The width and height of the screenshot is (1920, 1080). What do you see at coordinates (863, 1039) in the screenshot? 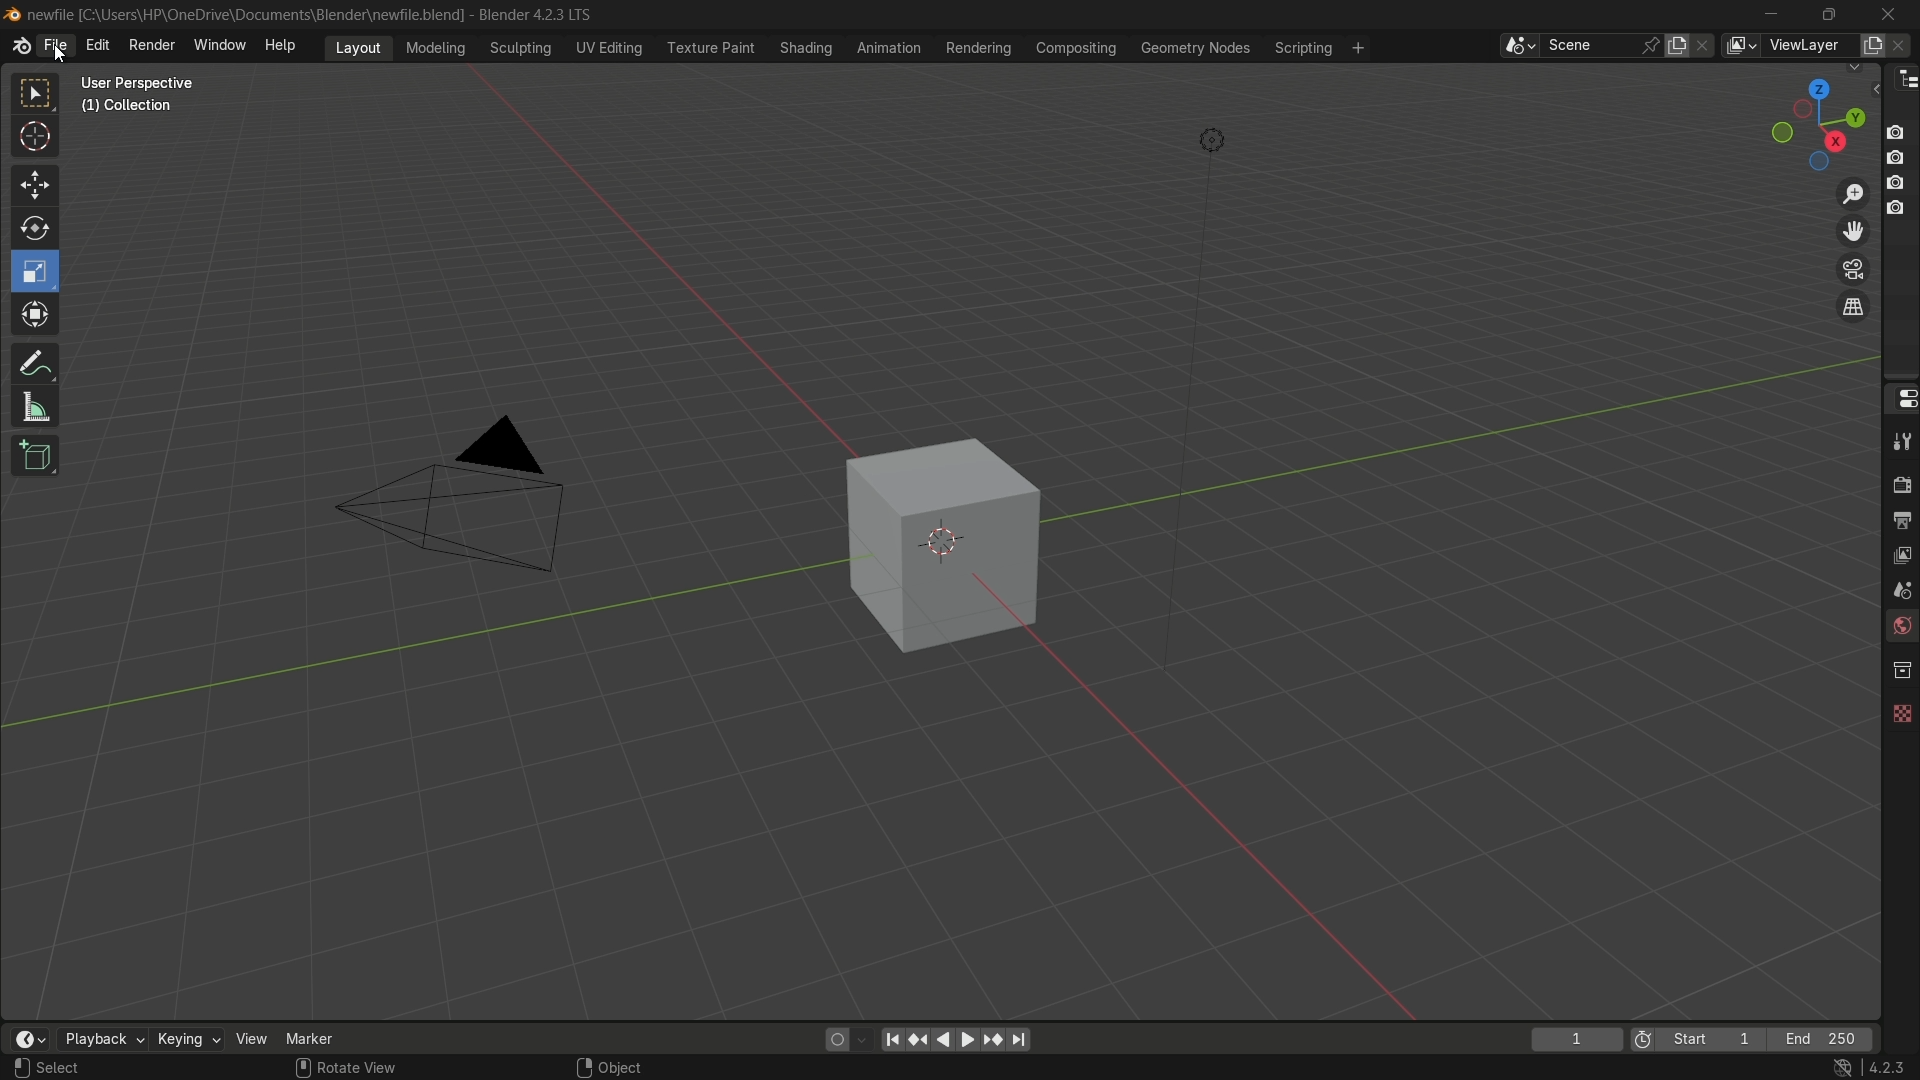
I see `auto keyframe` at bounding box center [863, 1039].